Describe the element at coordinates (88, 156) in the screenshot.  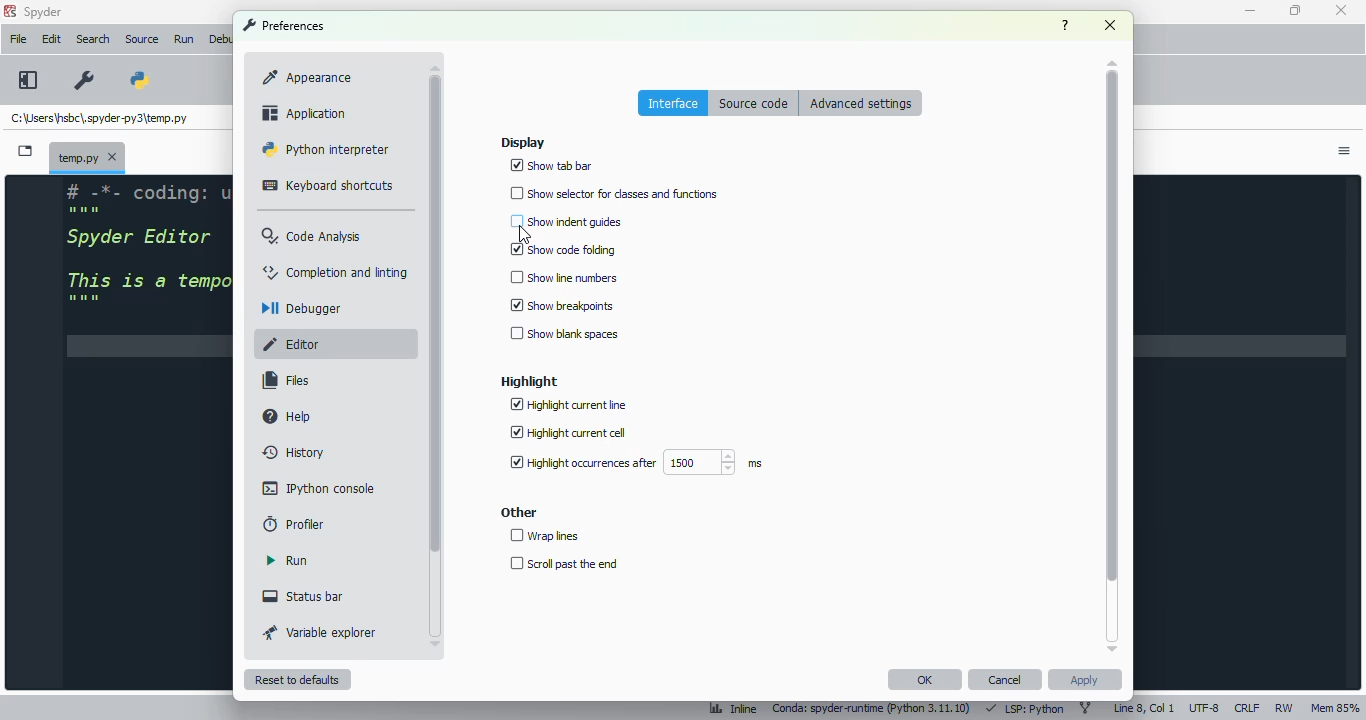
I see `temporary file` at that location.